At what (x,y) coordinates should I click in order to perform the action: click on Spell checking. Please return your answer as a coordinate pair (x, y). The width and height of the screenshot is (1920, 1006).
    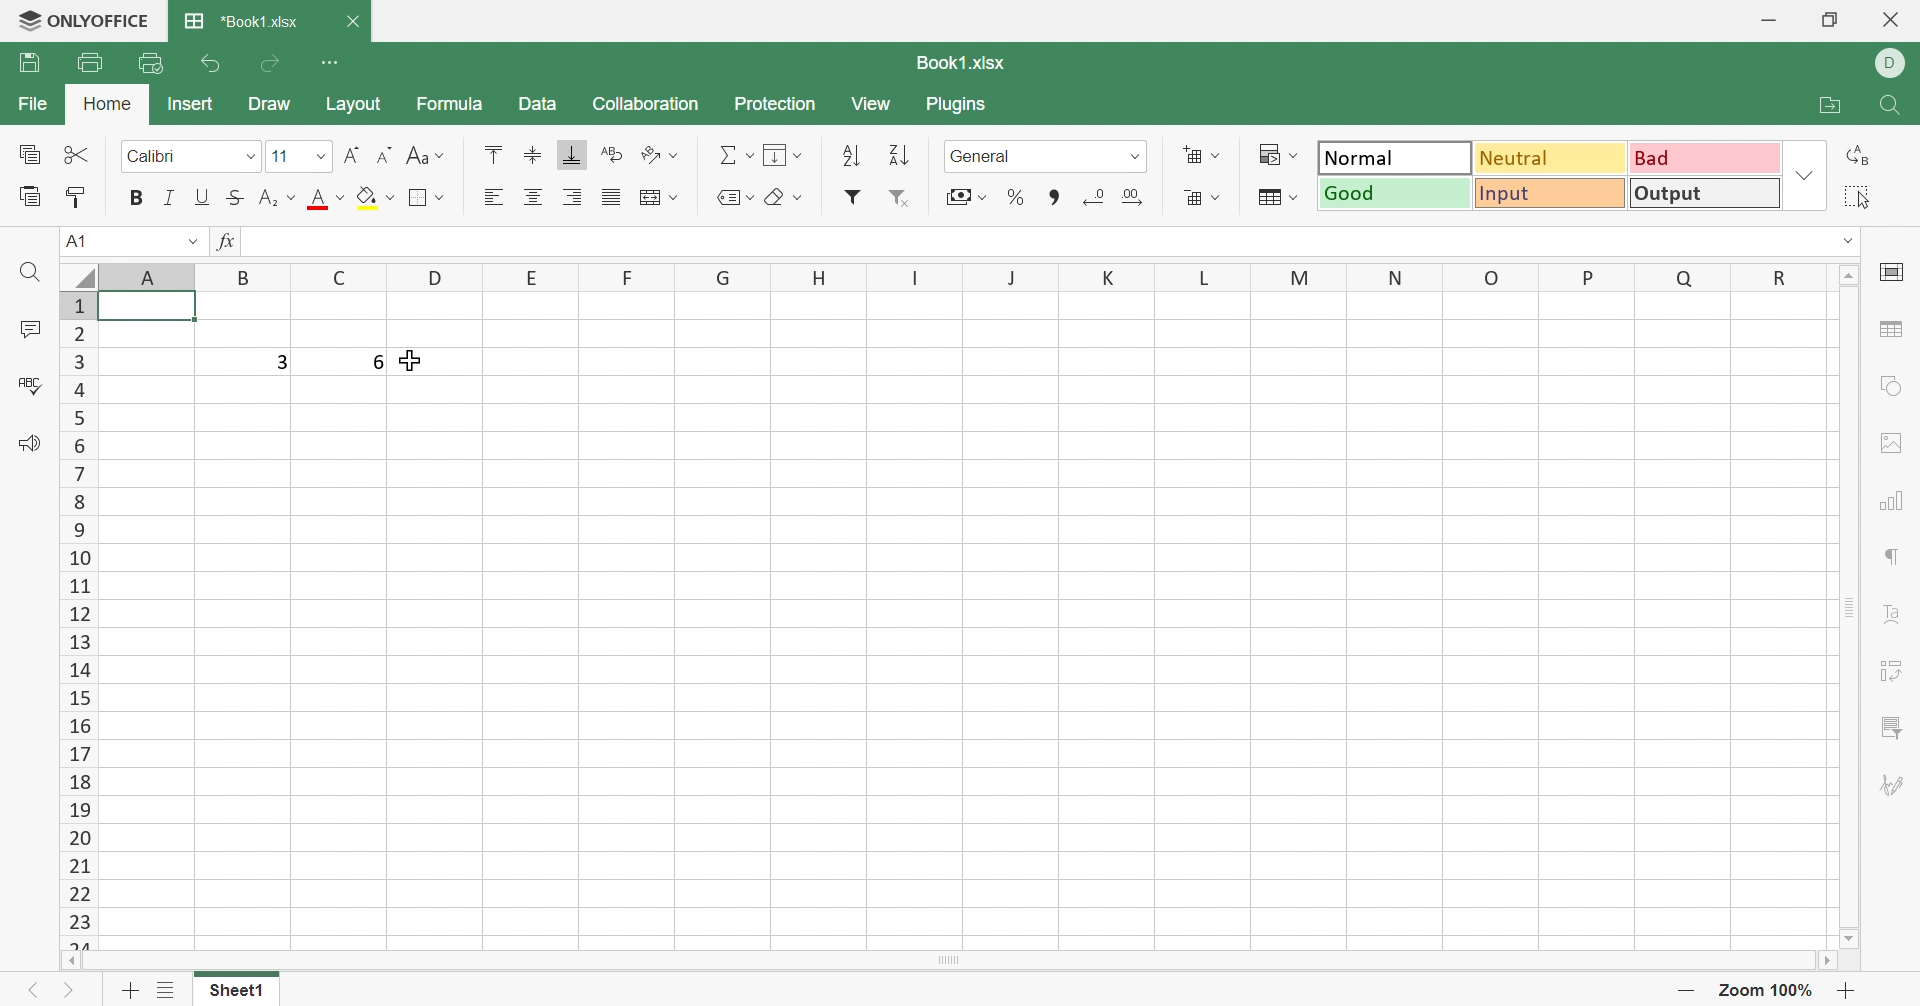
    Looking at the image, I should click on (33, 387).